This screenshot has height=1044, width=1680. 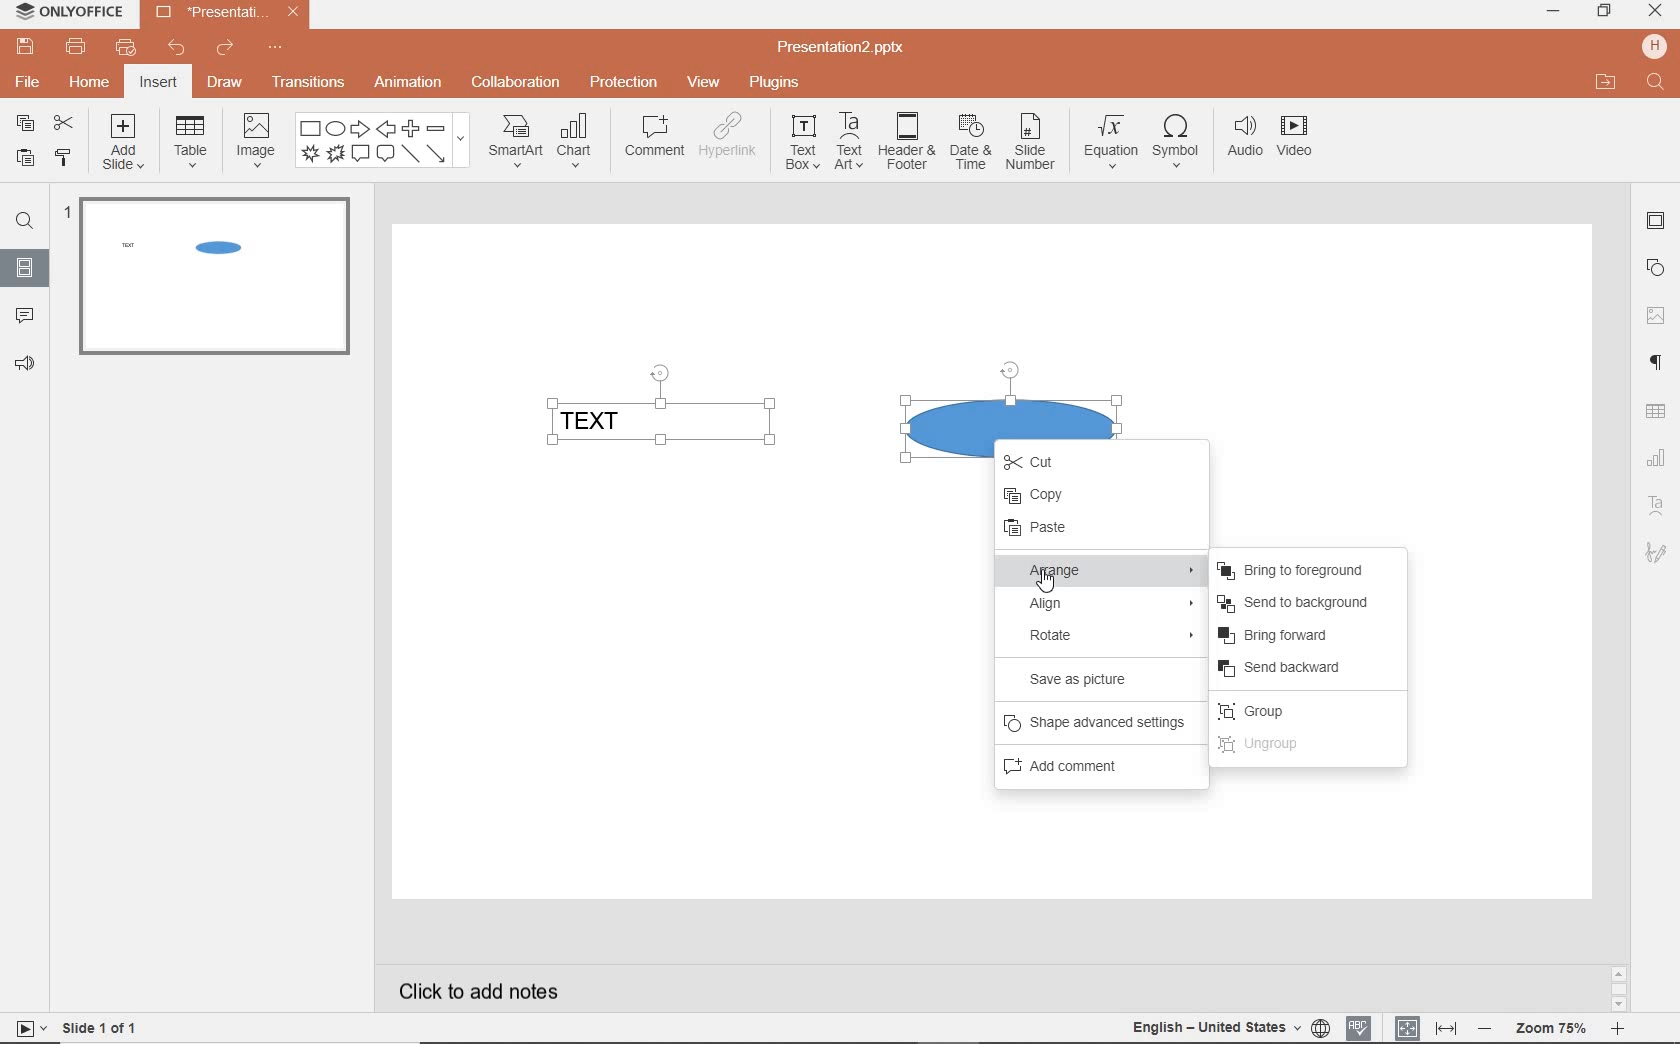 What do you see at coordinates (842, 48) in the screenshot?
I see `Presentation2.pptx` at bounding box center [842, 48].